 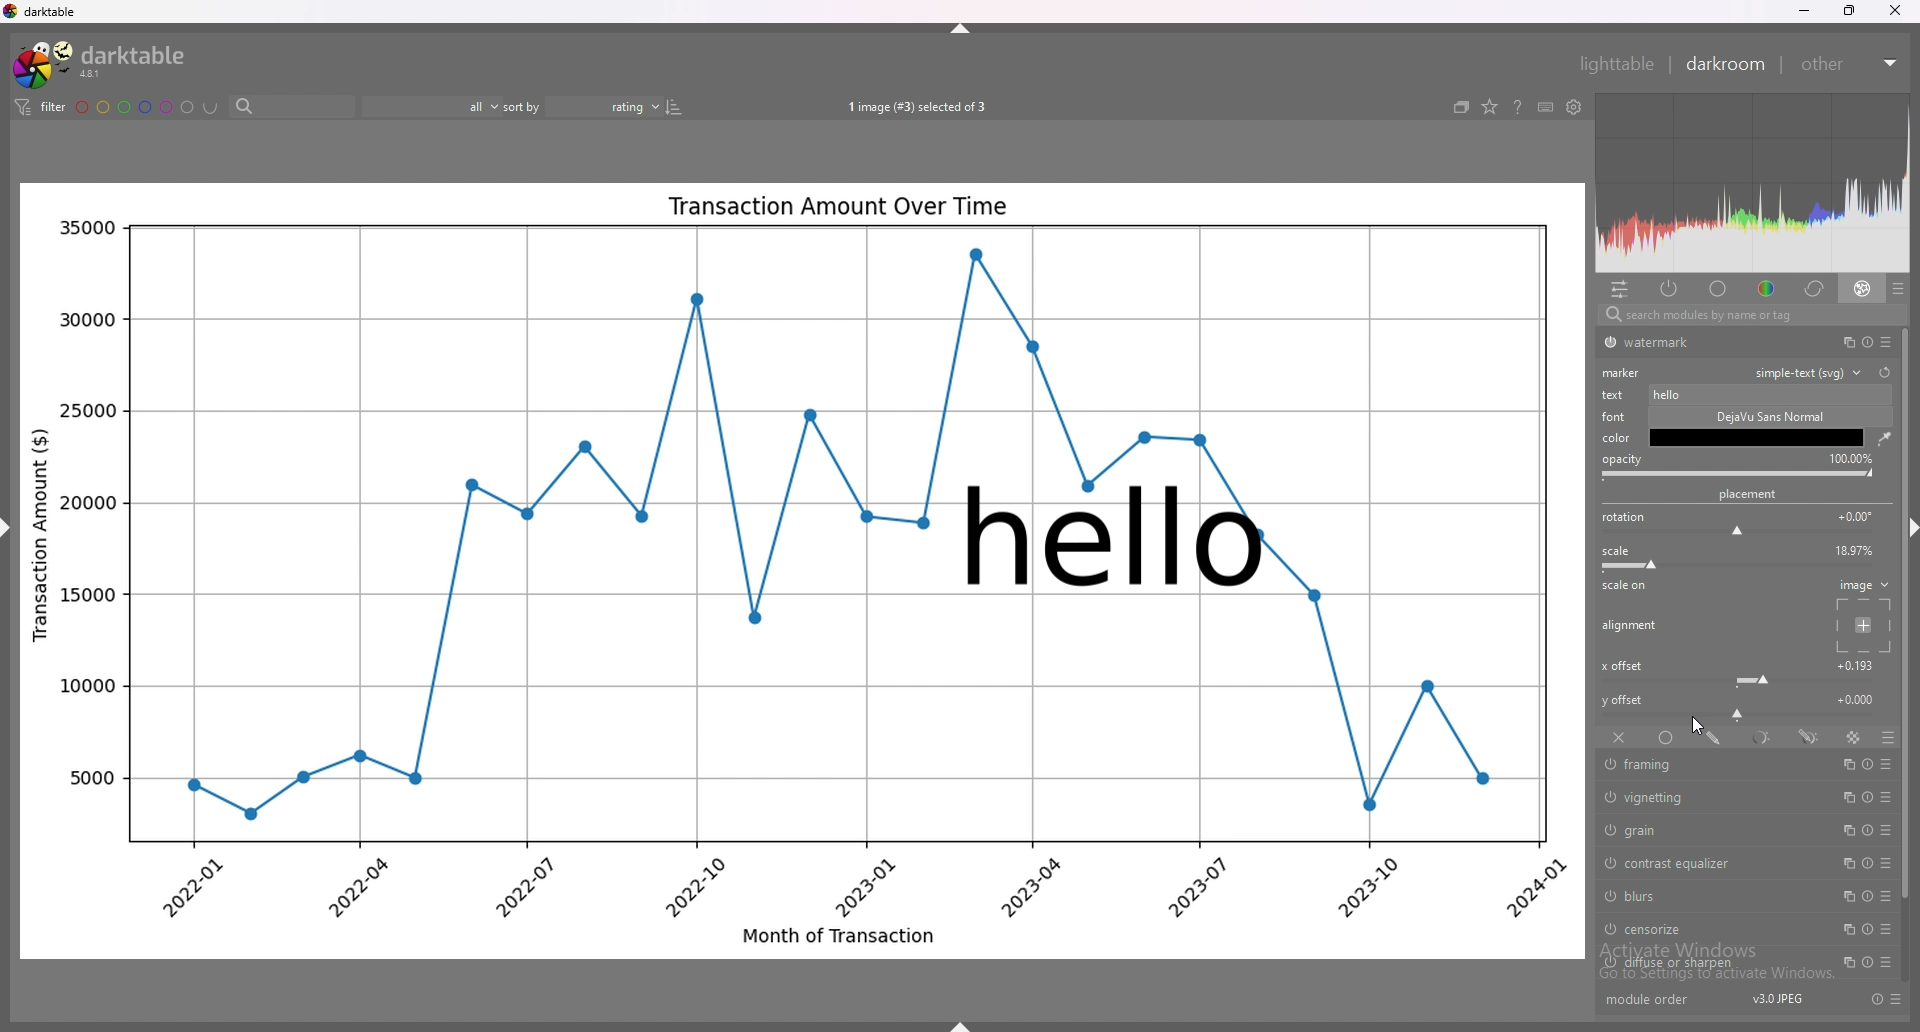 What do you see at coordinates (1898, 288) in the screenshot?
I see `presets` at bounding box center [1898, 288].